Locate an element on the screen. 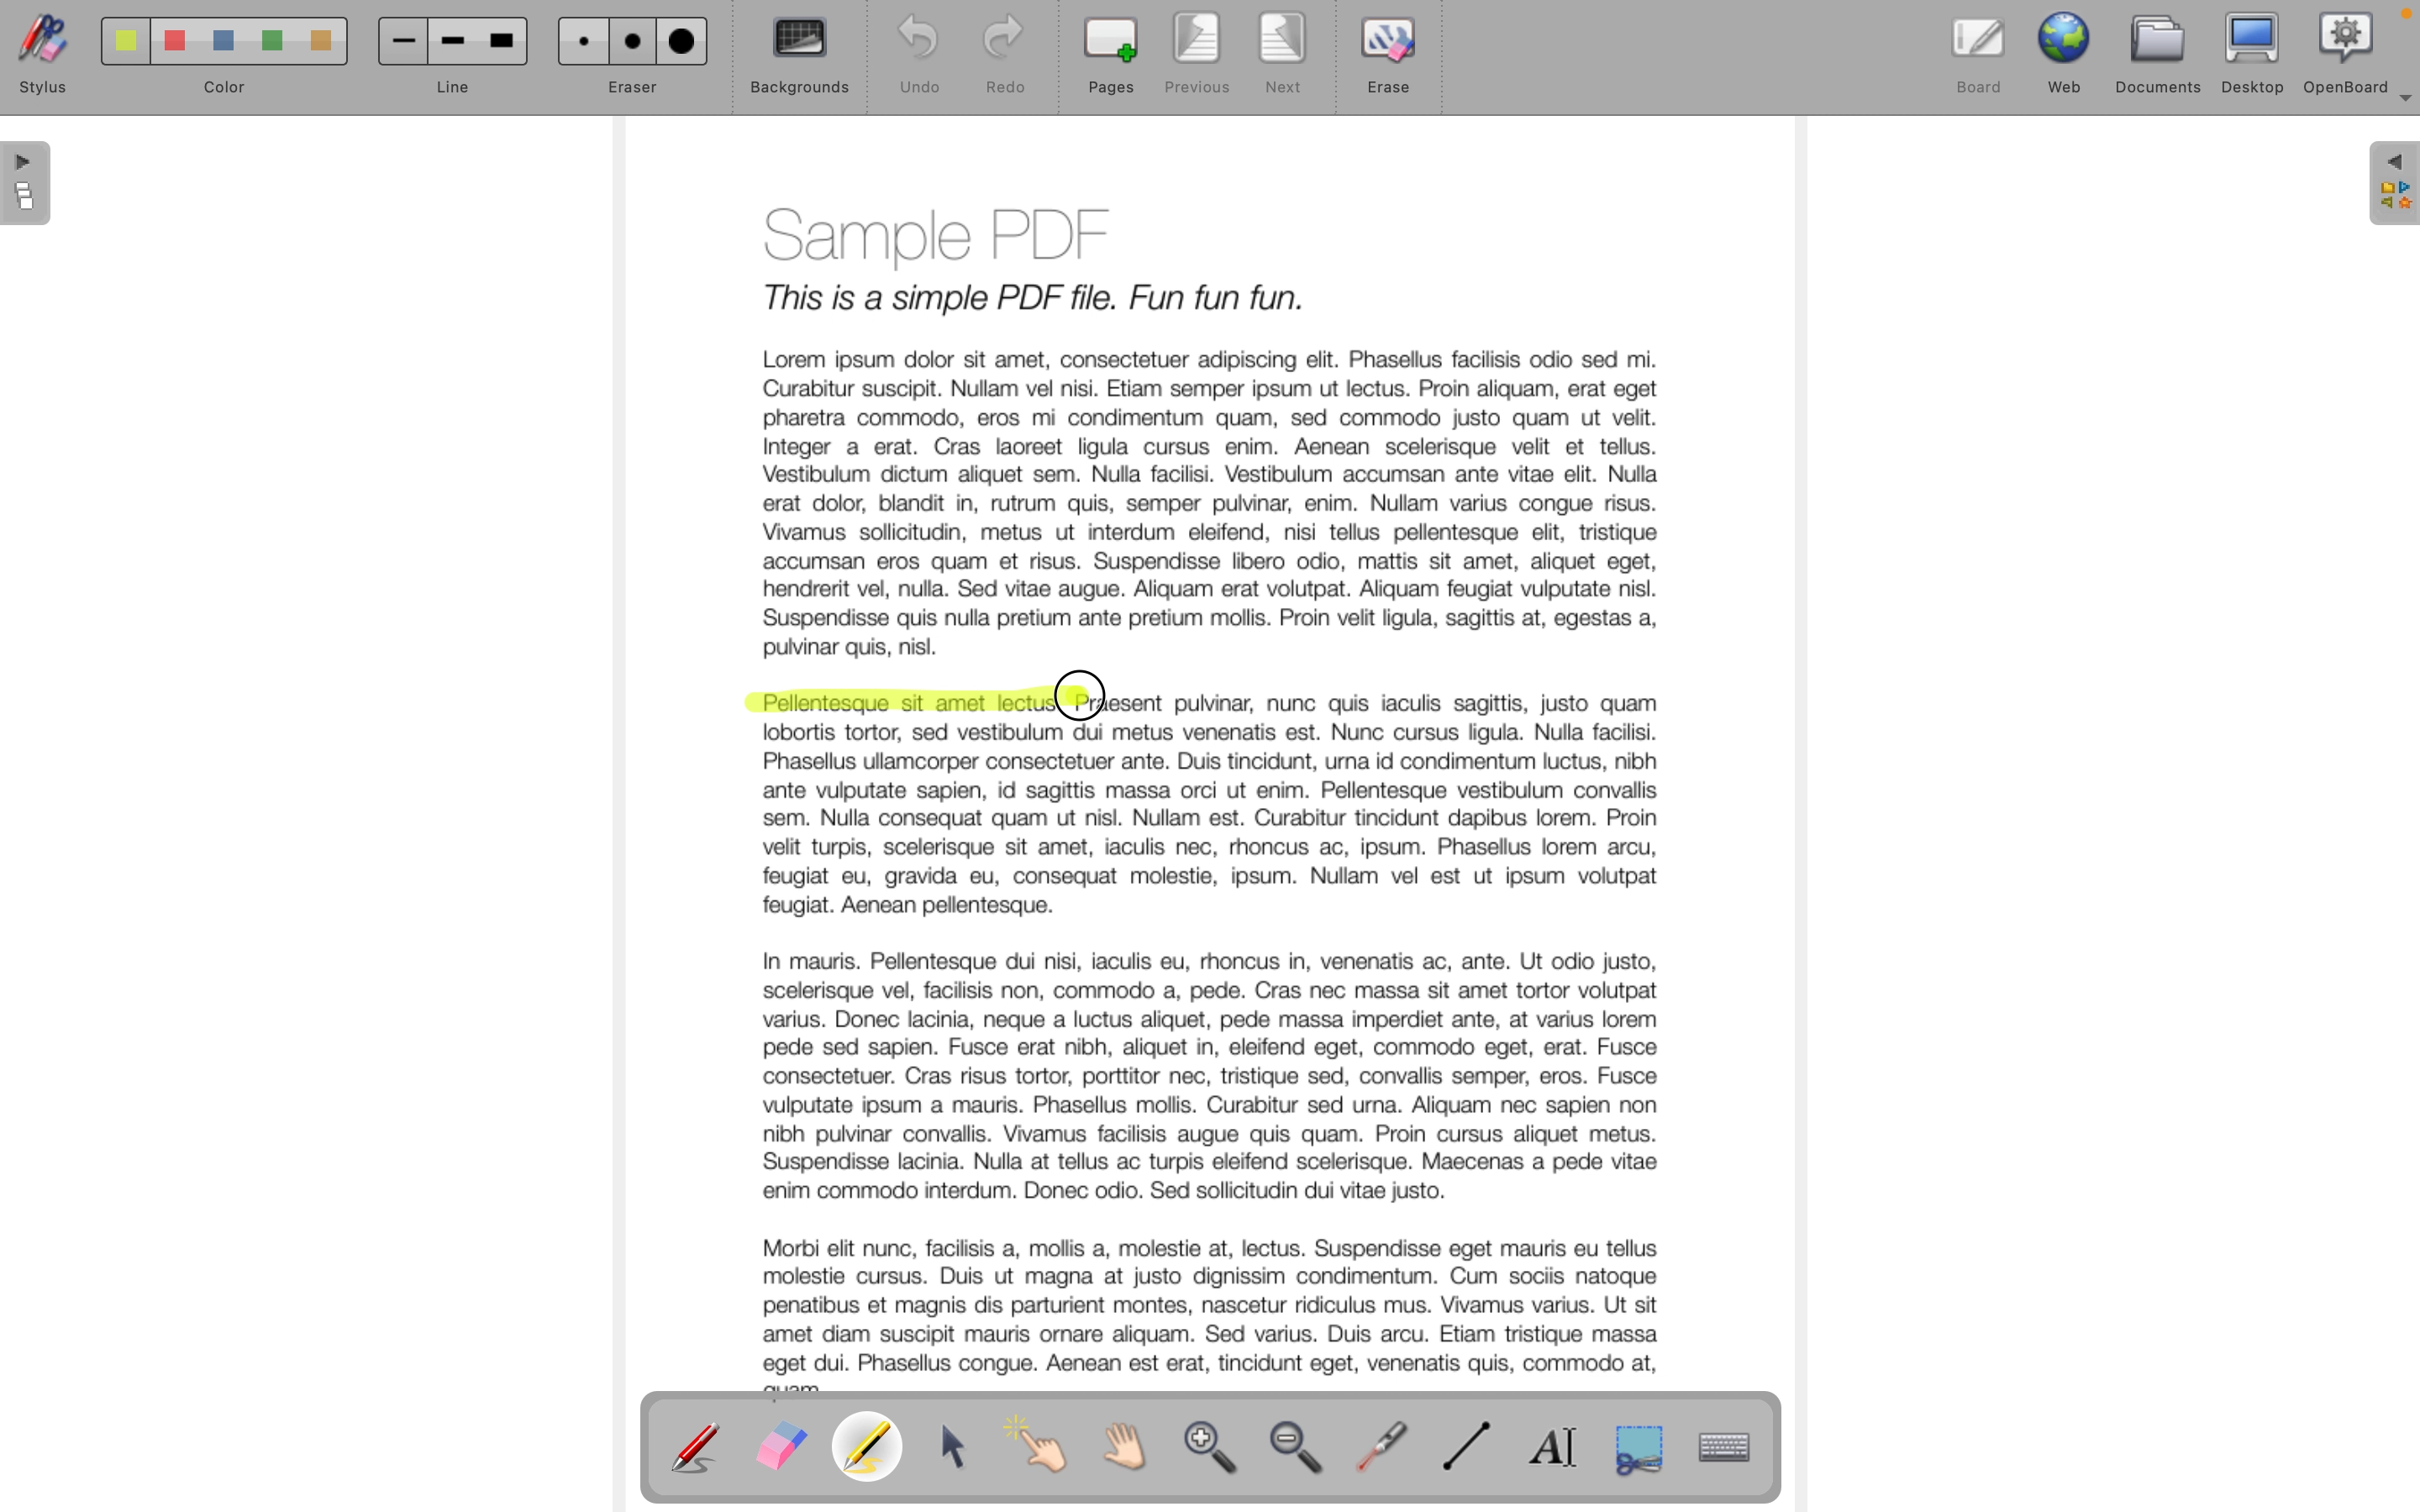 This screenshot has width=2420, height=1512. highlight text is located at coordinates (886, 702).